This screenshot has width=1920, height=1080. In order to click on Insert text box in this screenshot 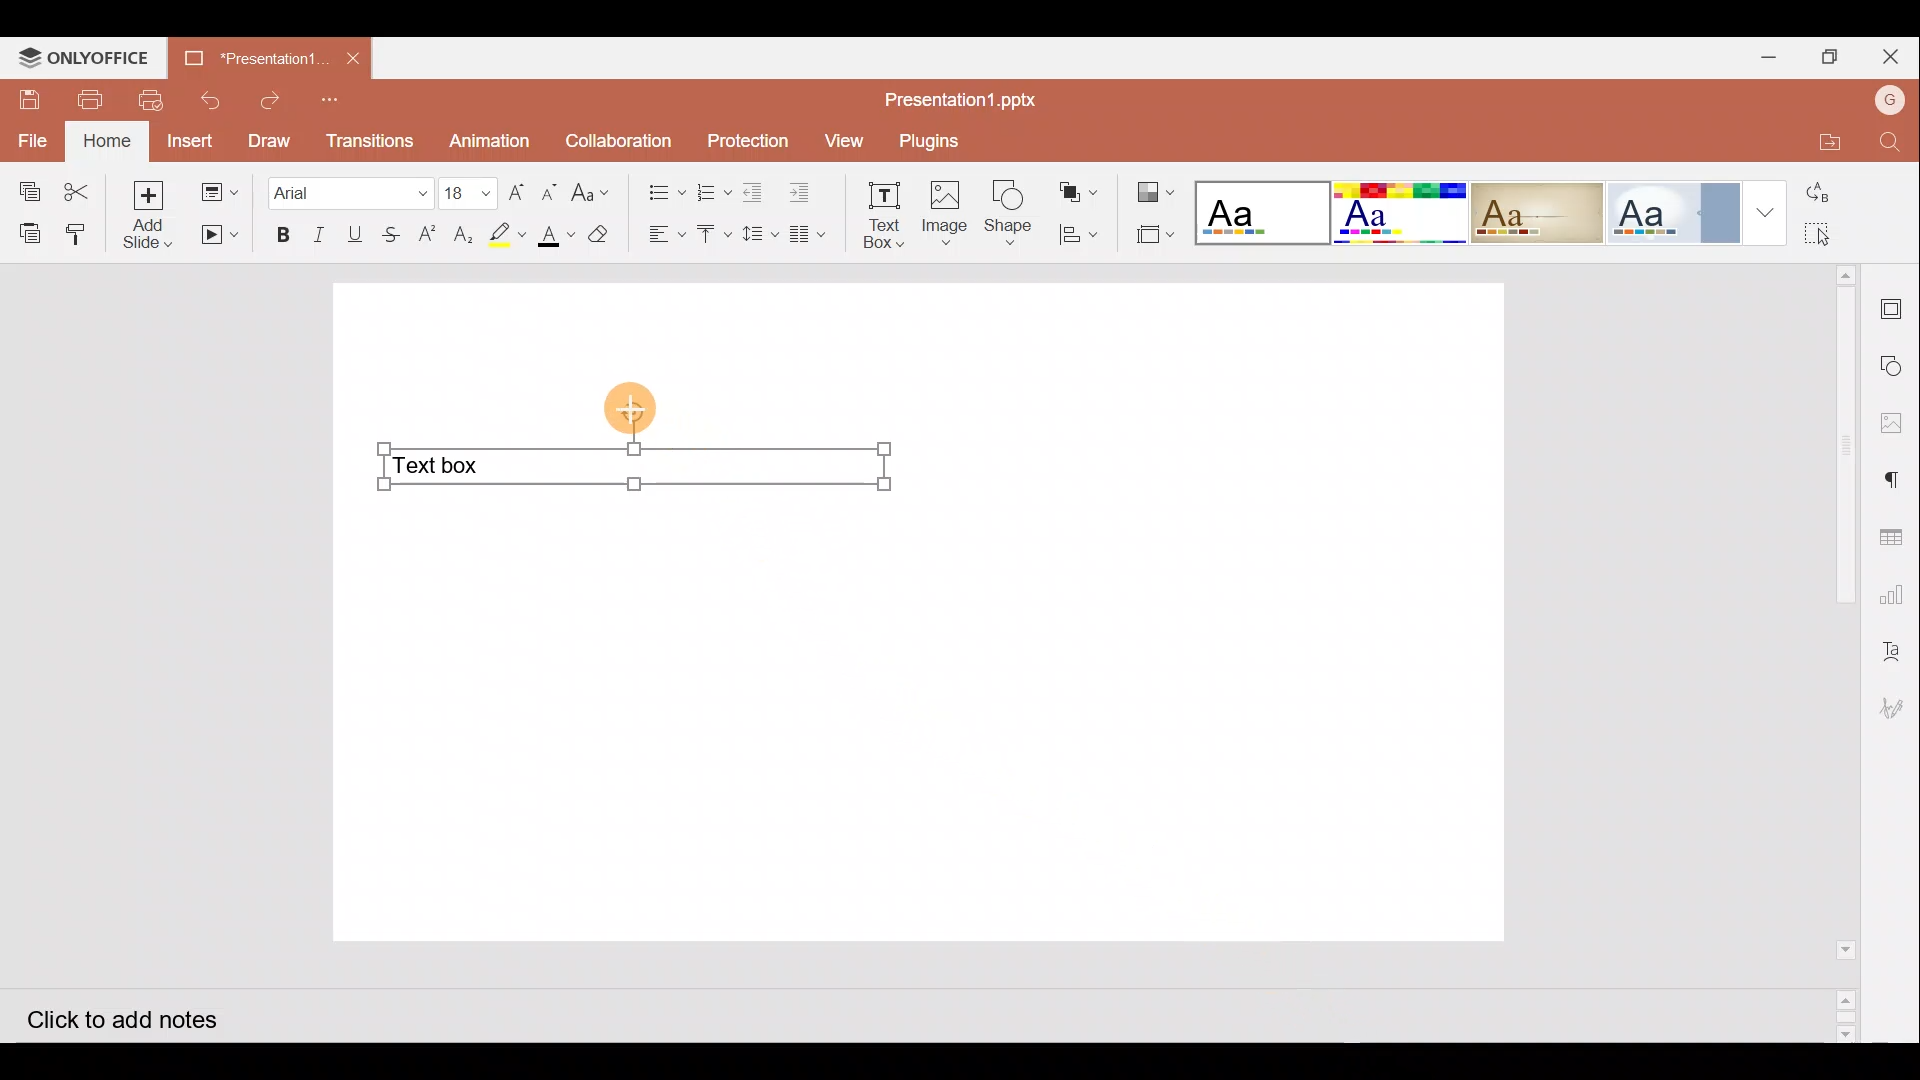, I will do `click(880, 215)`.